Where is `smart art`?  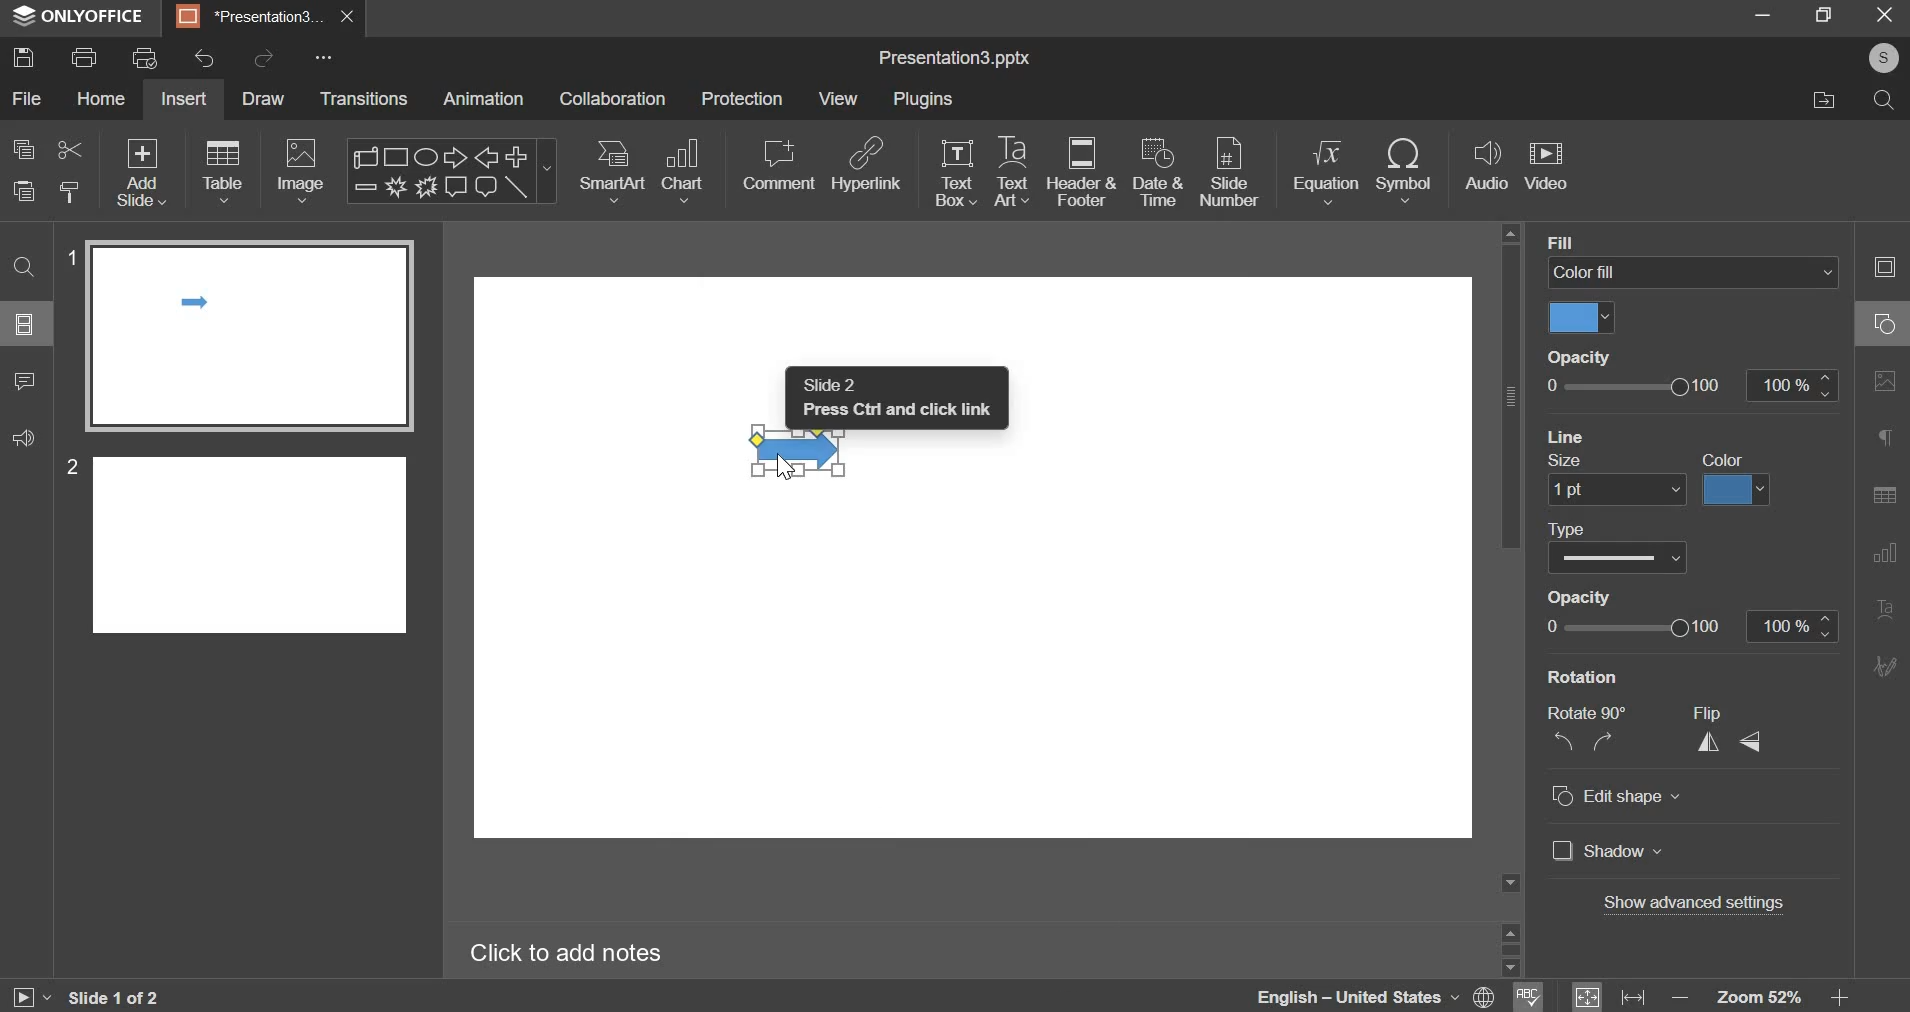
smart art is located at coordinates (614, 171).